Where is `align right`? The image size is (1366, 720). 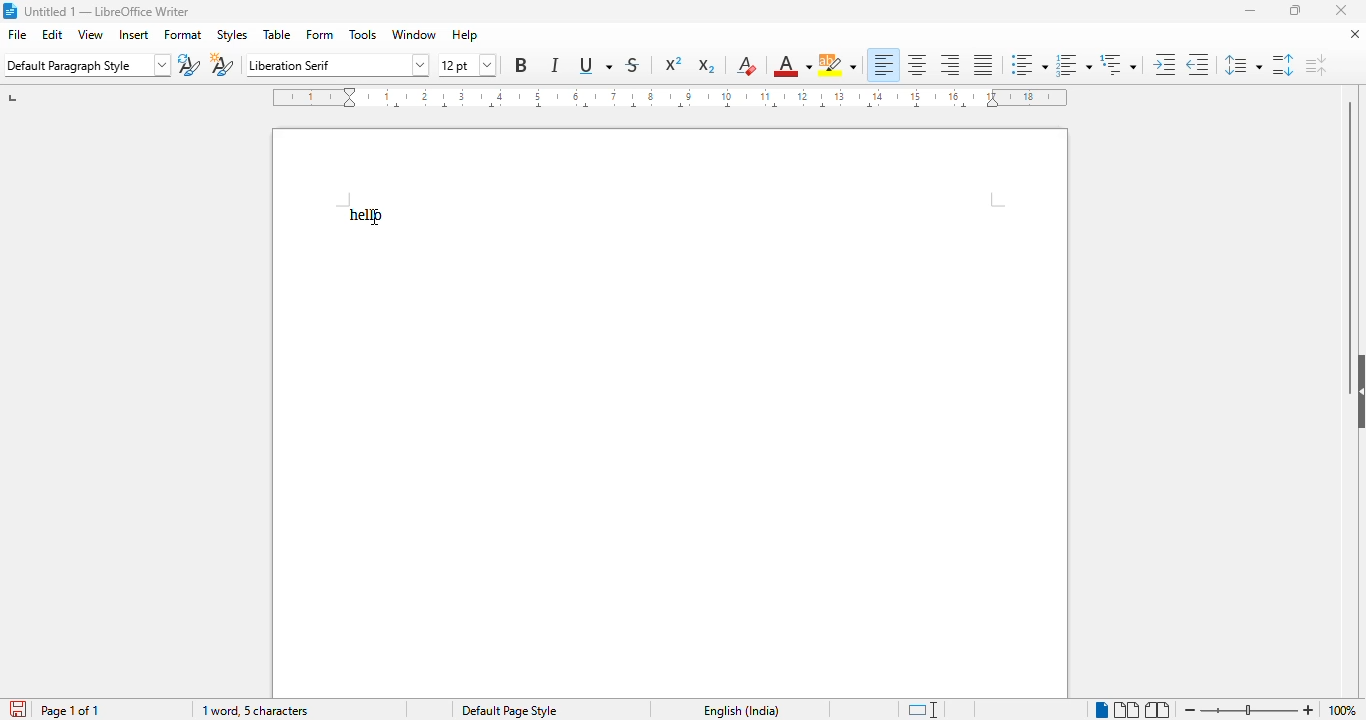 align right is located at coordinates (951, 66).